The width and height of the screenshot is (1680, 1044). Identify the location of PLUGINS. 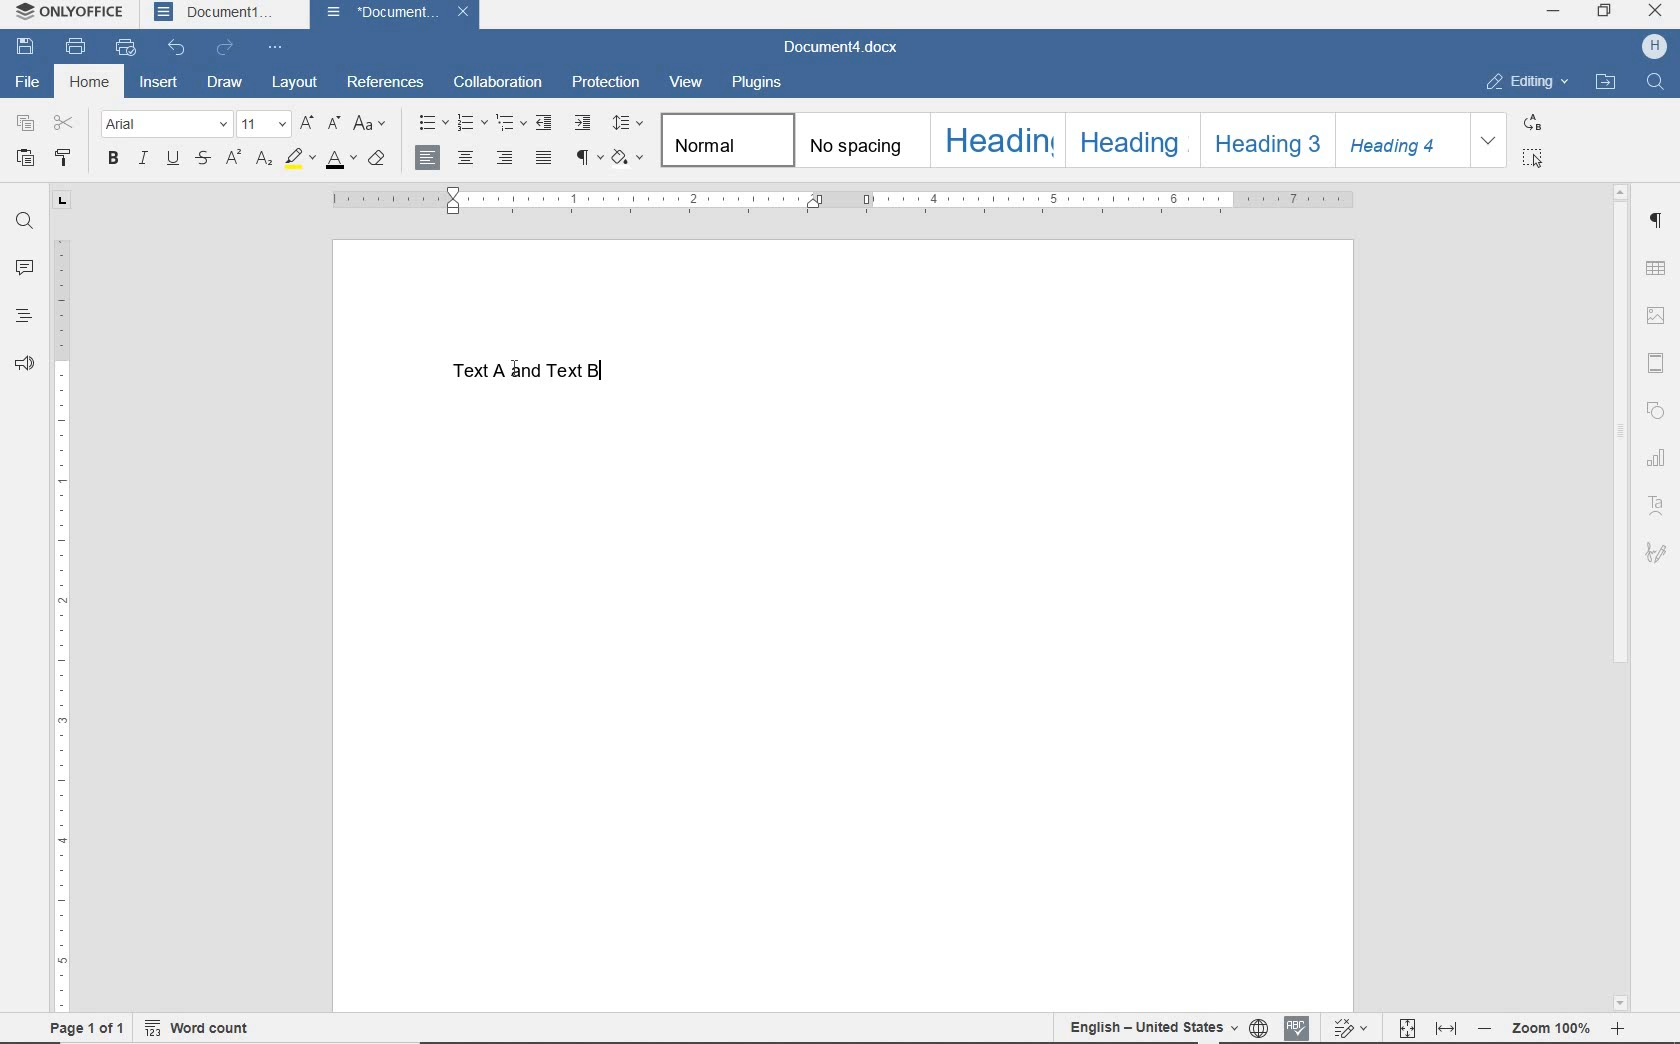
(757, 84).